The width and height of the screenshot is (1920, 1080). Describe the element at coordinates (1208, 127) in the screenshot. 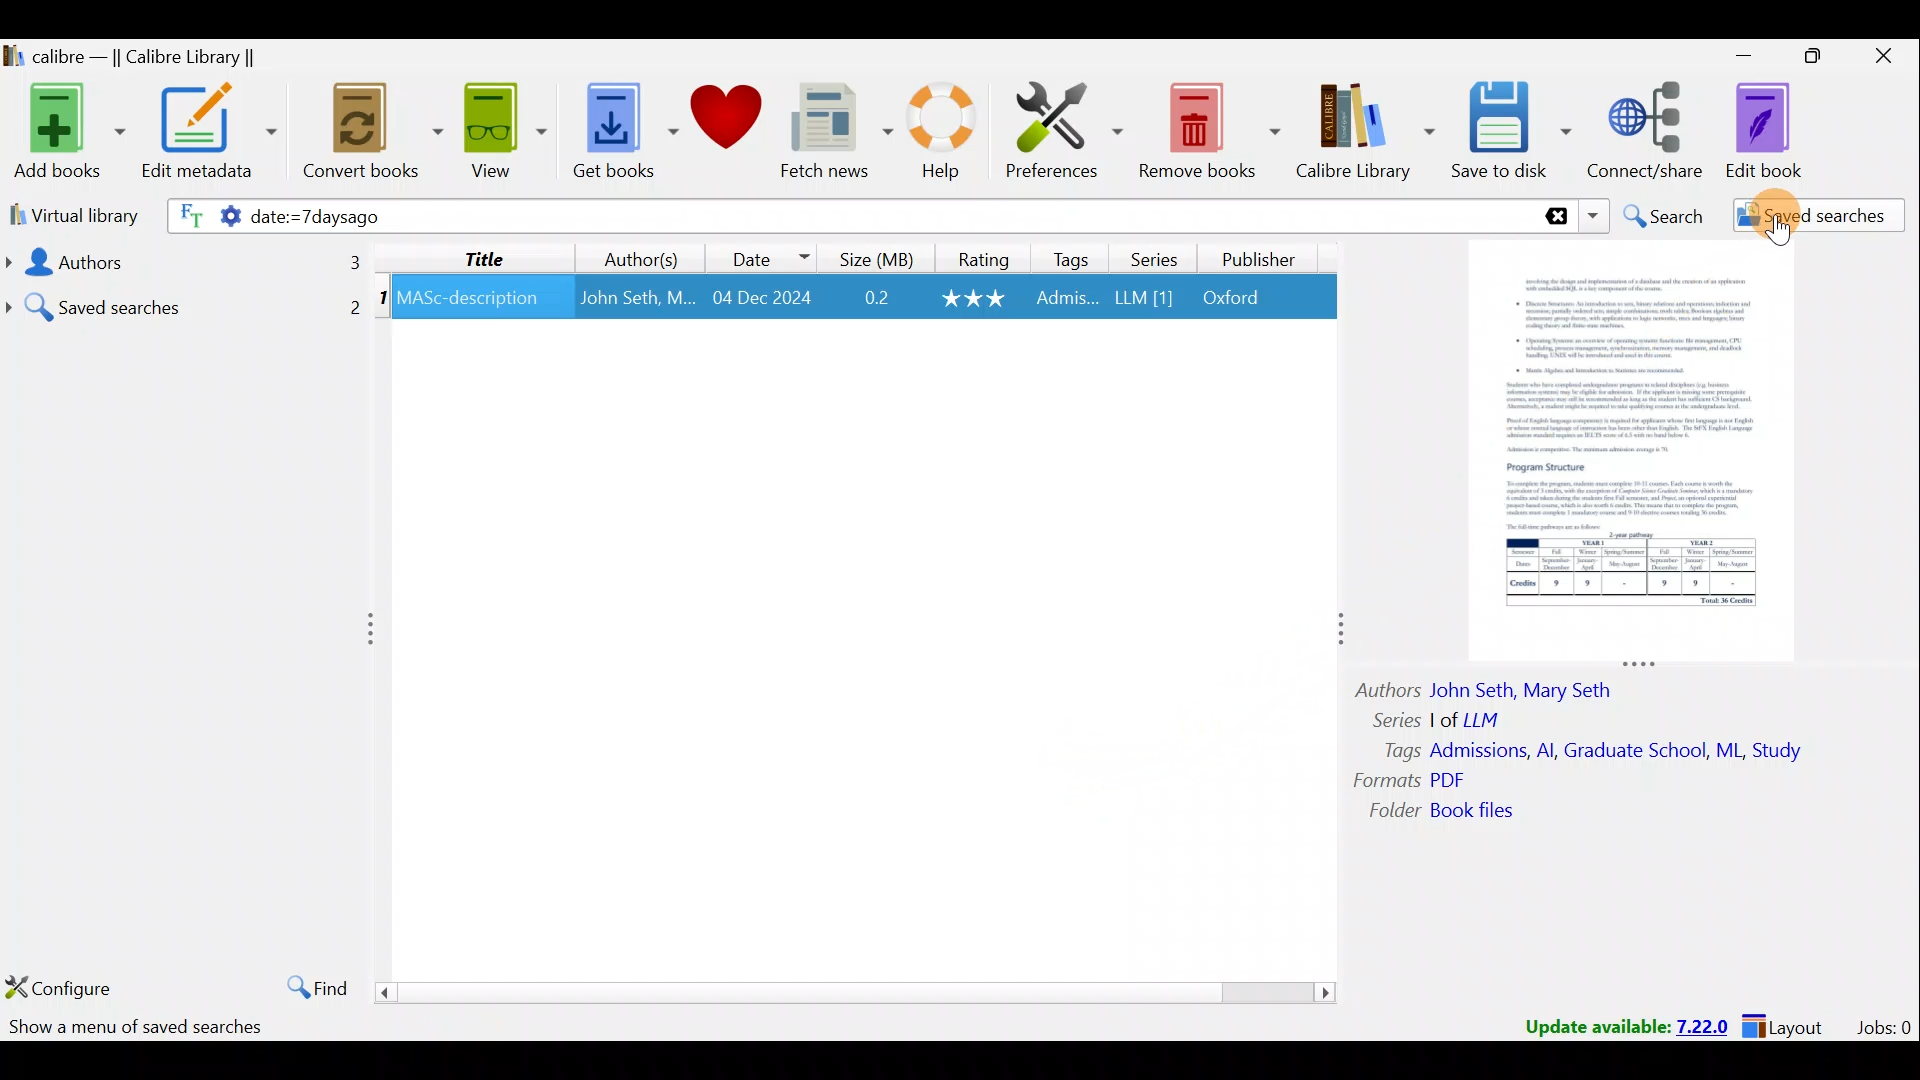

I see `Remove books` at that location.